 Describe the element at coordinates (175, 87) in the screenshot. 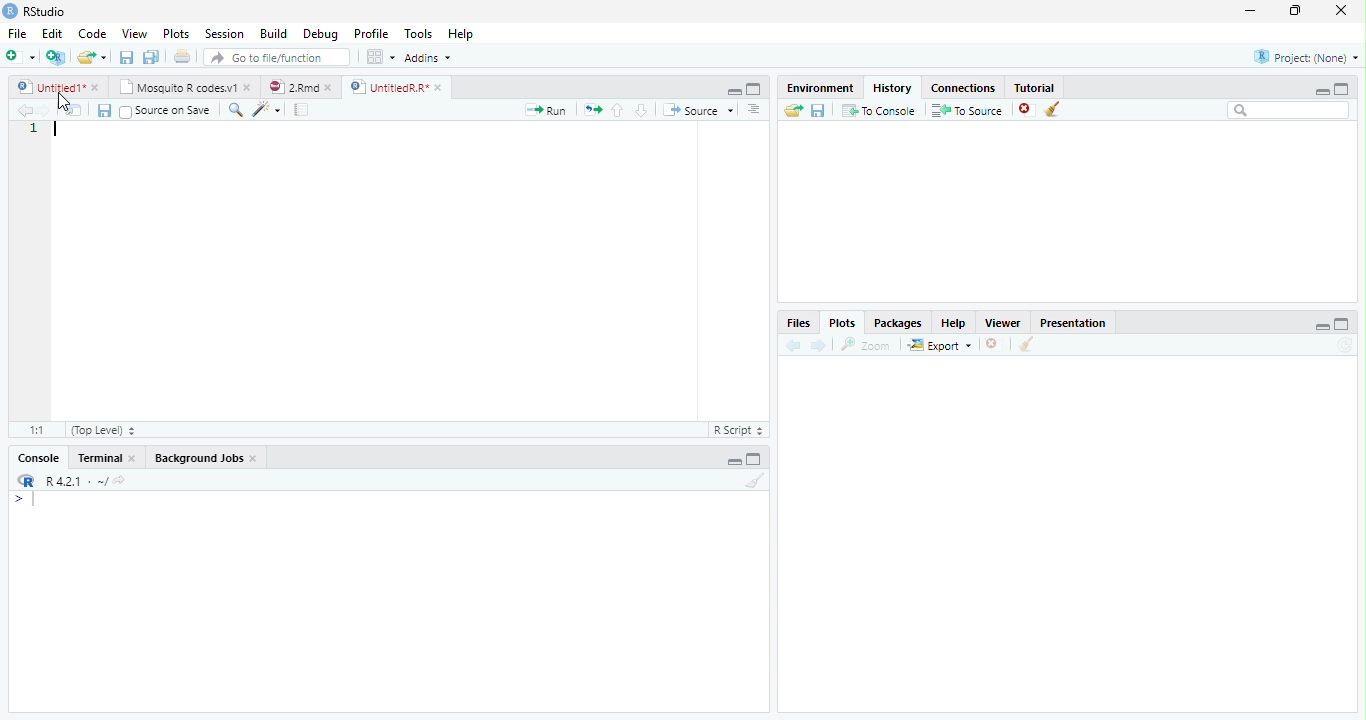

I see `Mosquito R codes.v1` at that location.